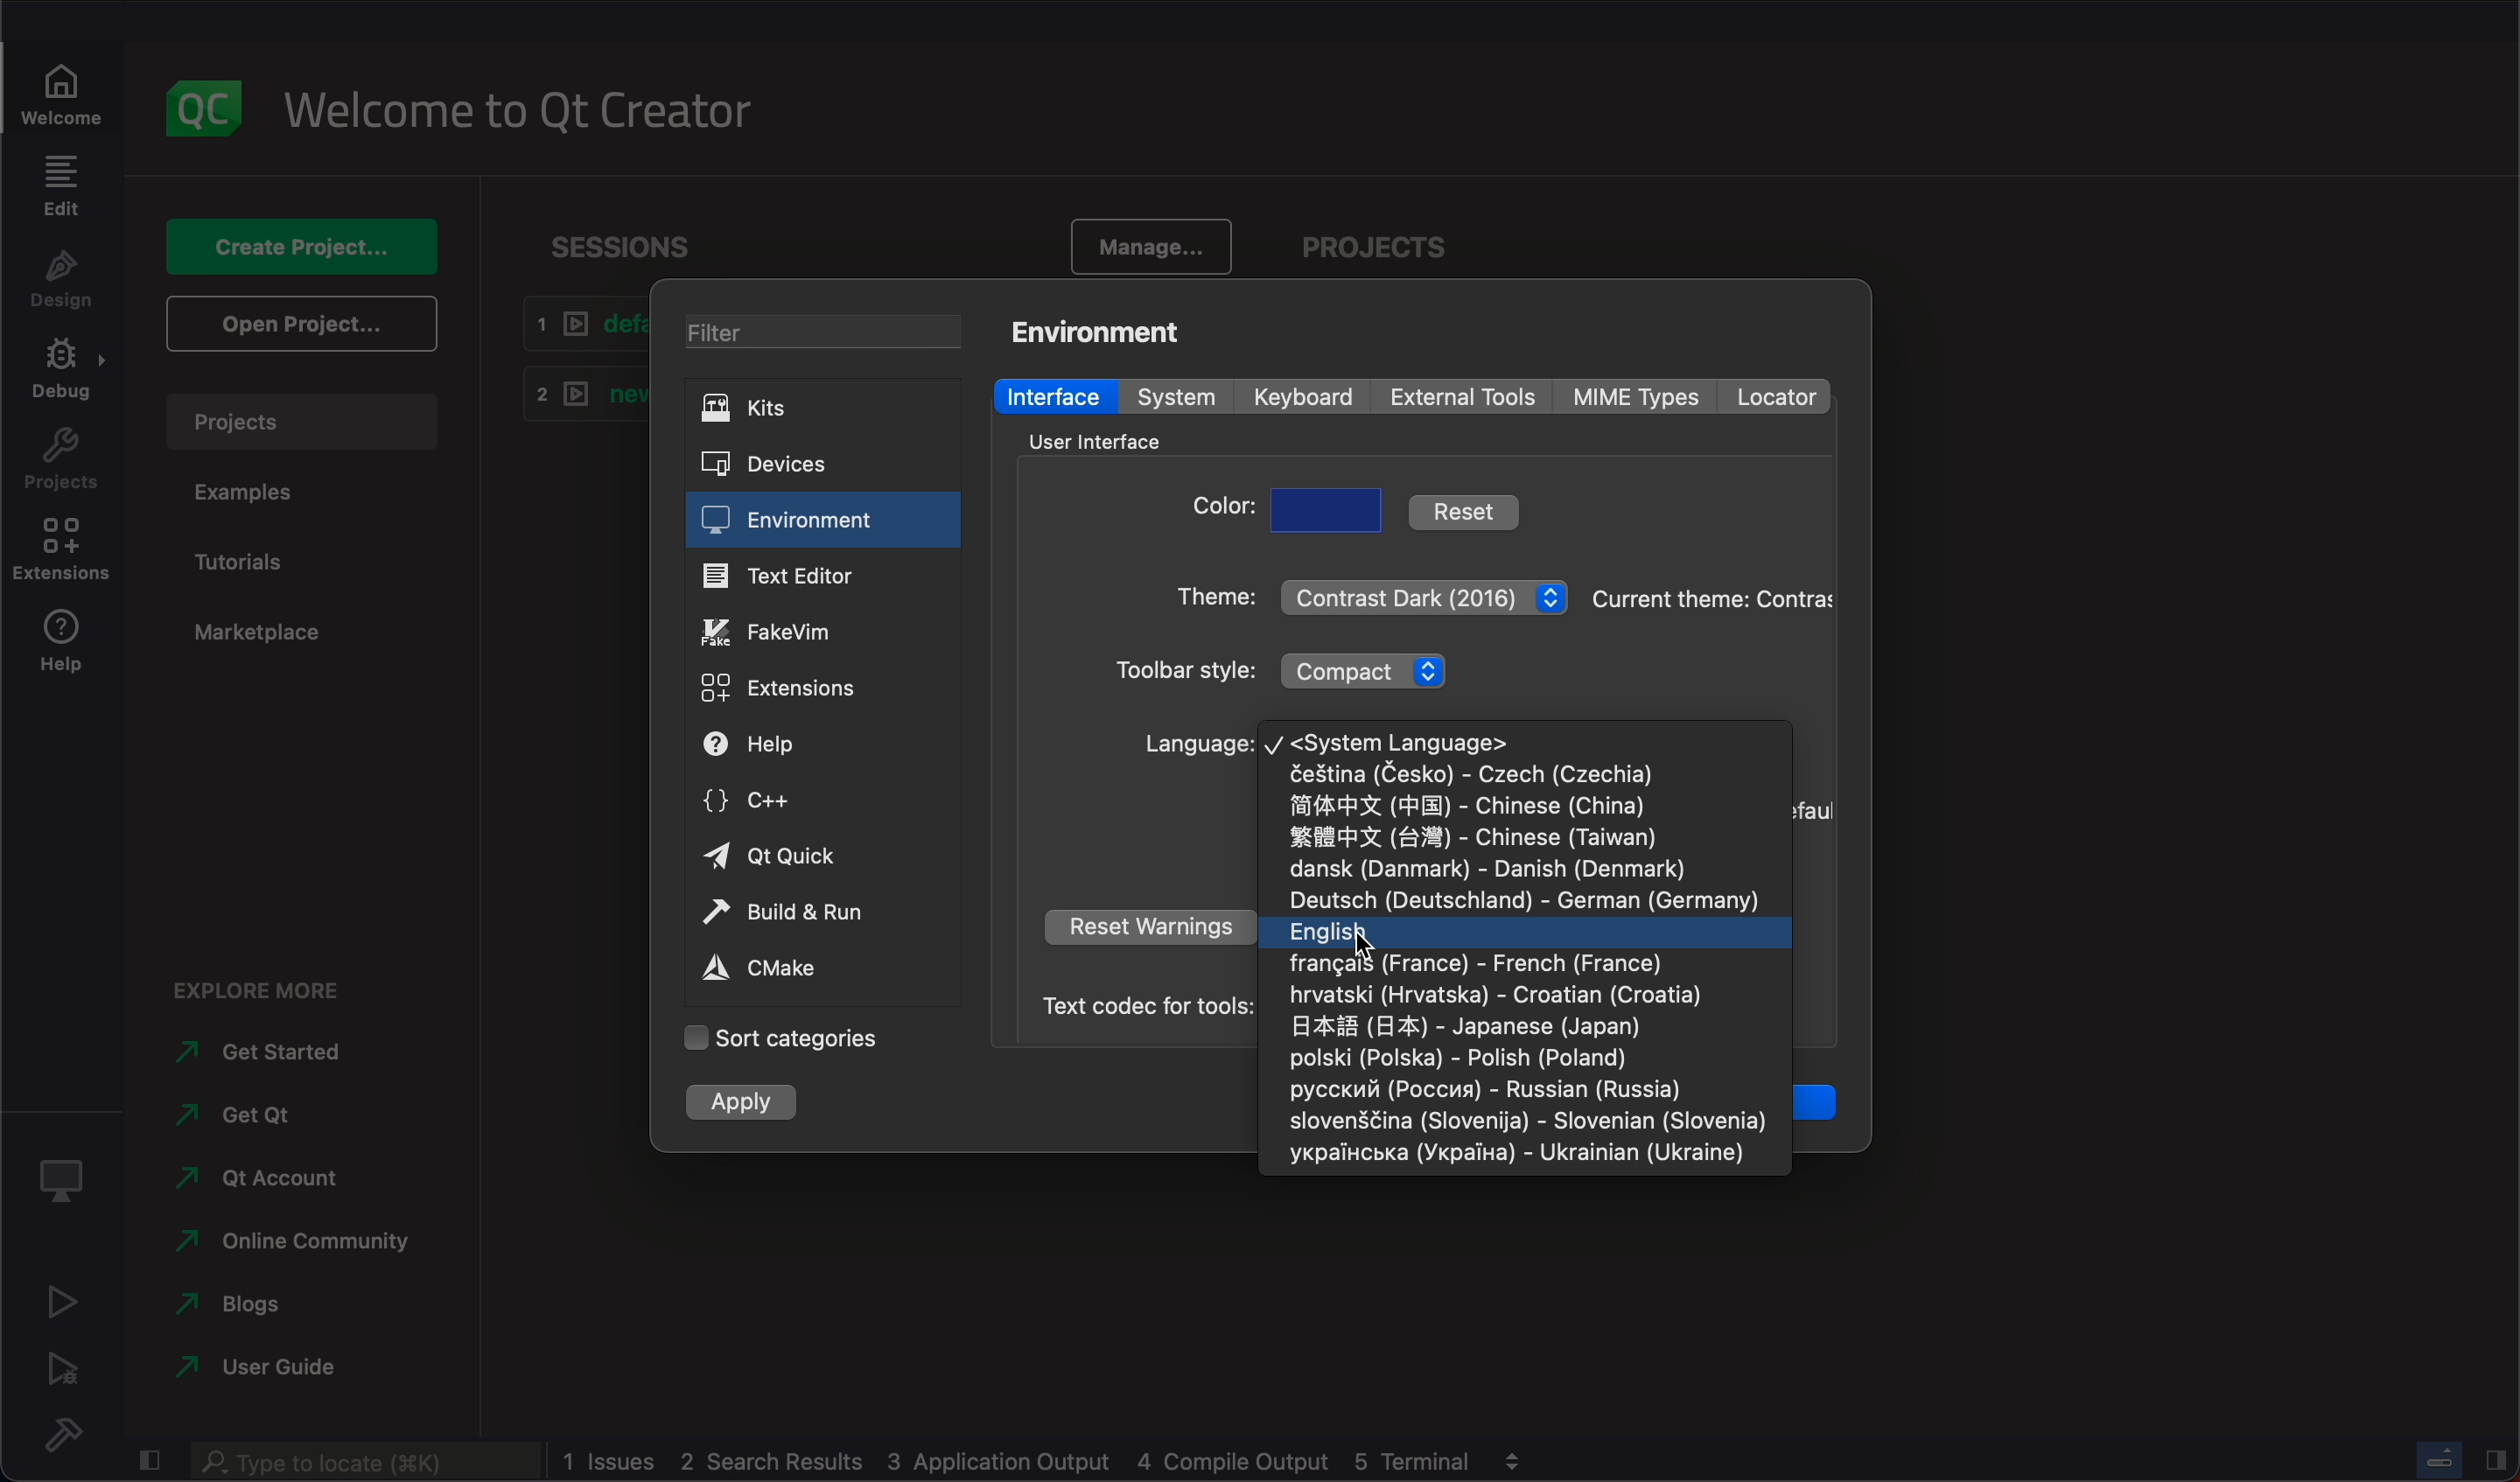  Describe the element at coordinates (1509, 1461) in the screenshot. I see `view output` at that location.